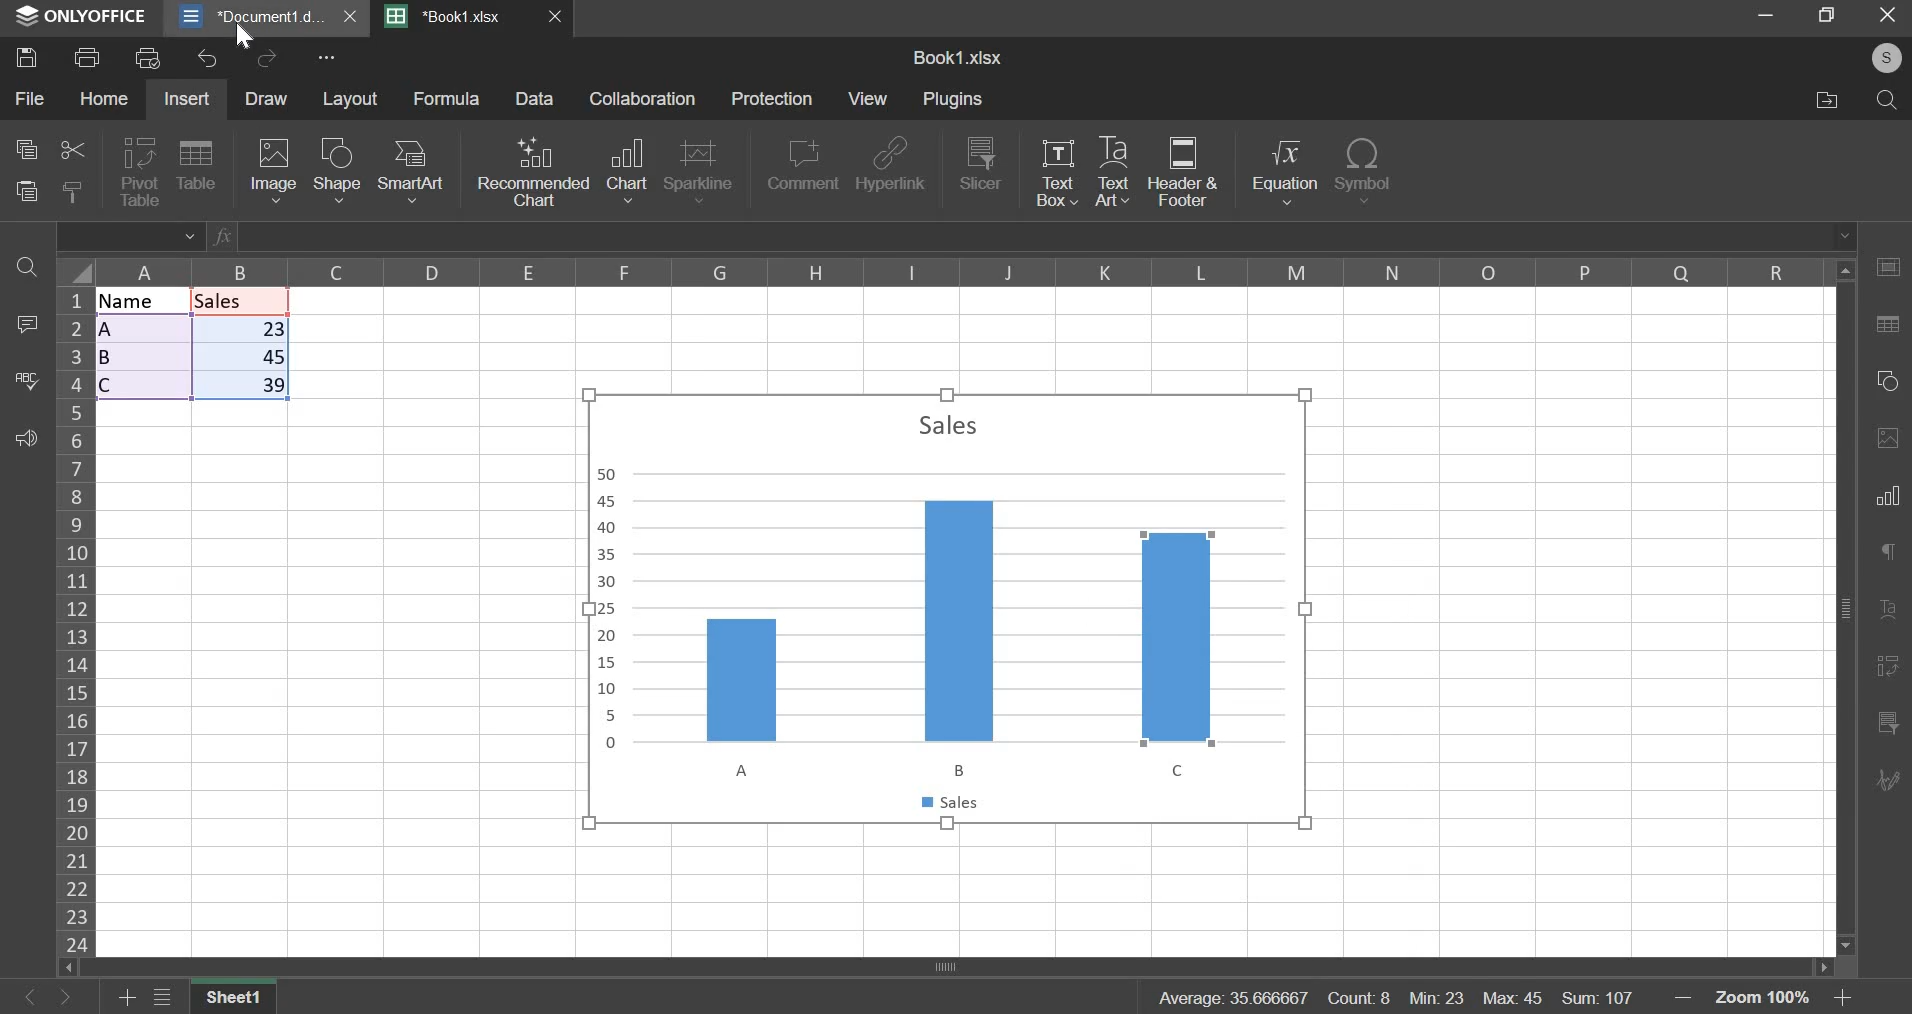 Image resolution: width=1912 pixels, height=1014 pixels. I want to click on Horizontal scroll bar, so click(942, 966).